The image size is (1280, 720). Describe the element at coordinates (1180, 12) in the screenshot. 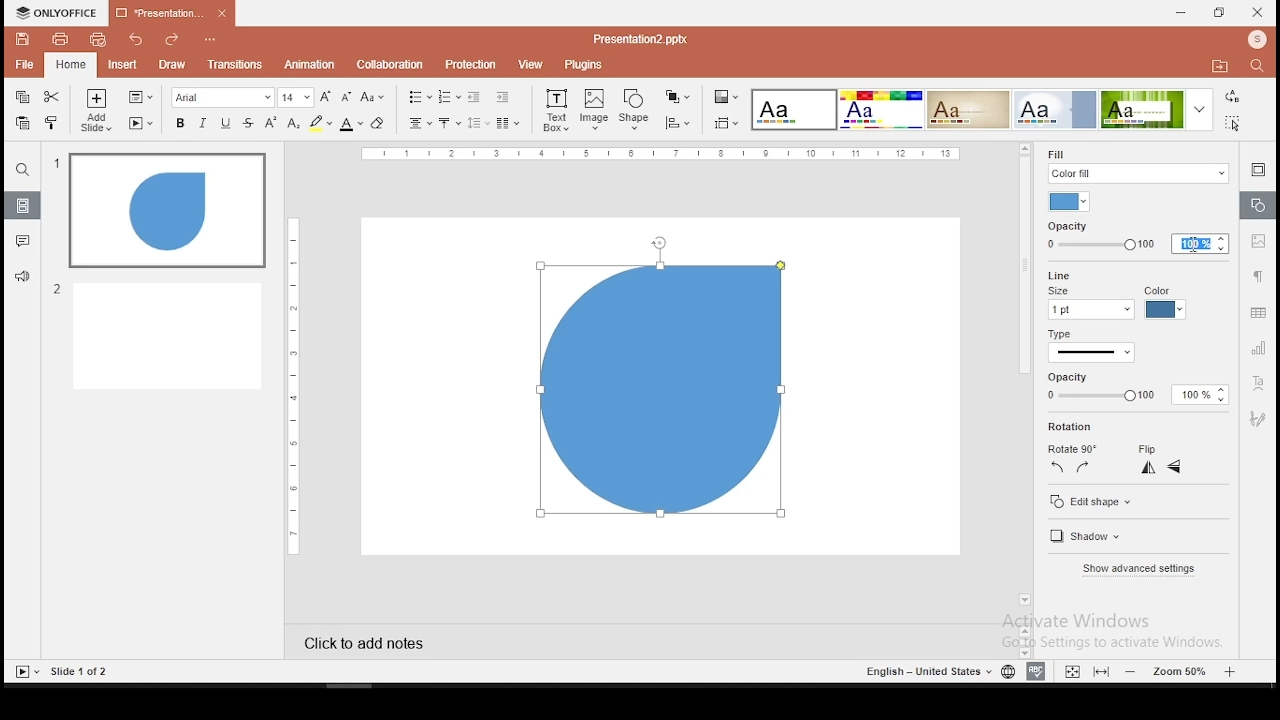

I see `minimize` at that location.